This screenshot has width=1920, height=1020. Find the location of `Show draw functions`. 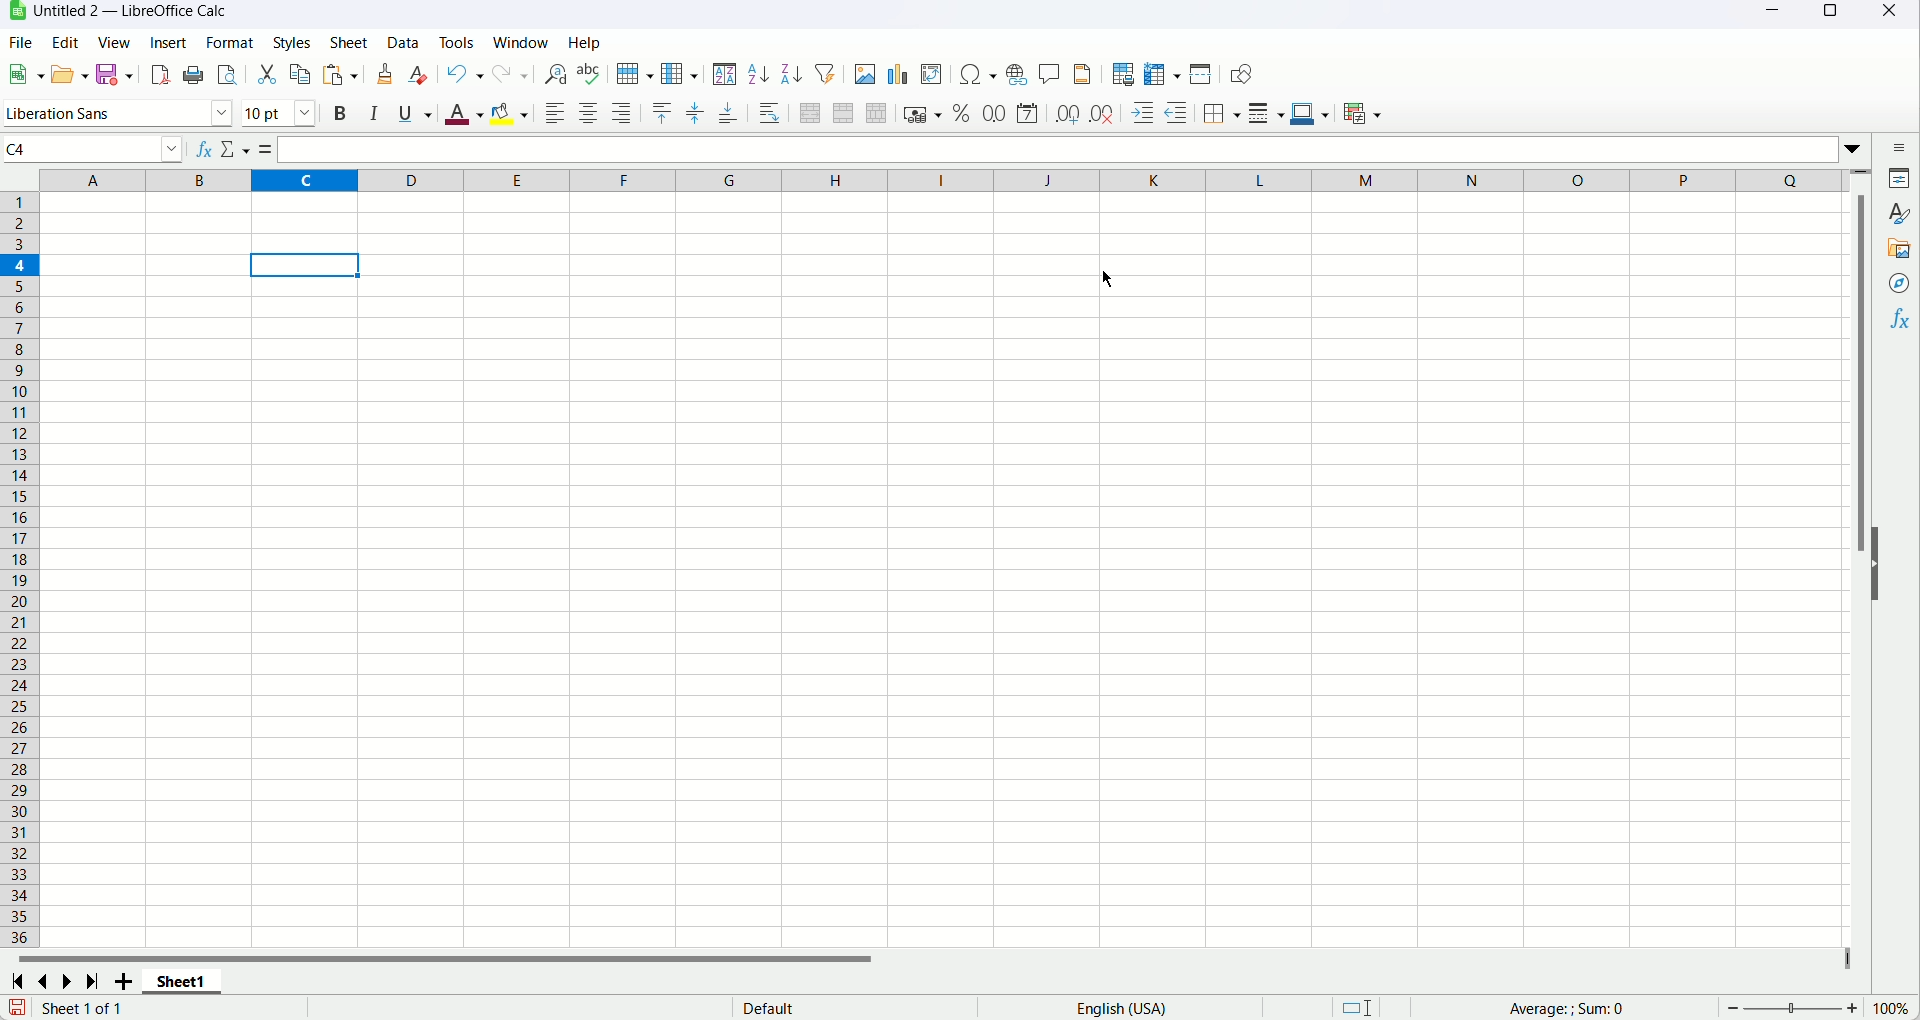

Show draw functions is located at coordinates (1244, 74).